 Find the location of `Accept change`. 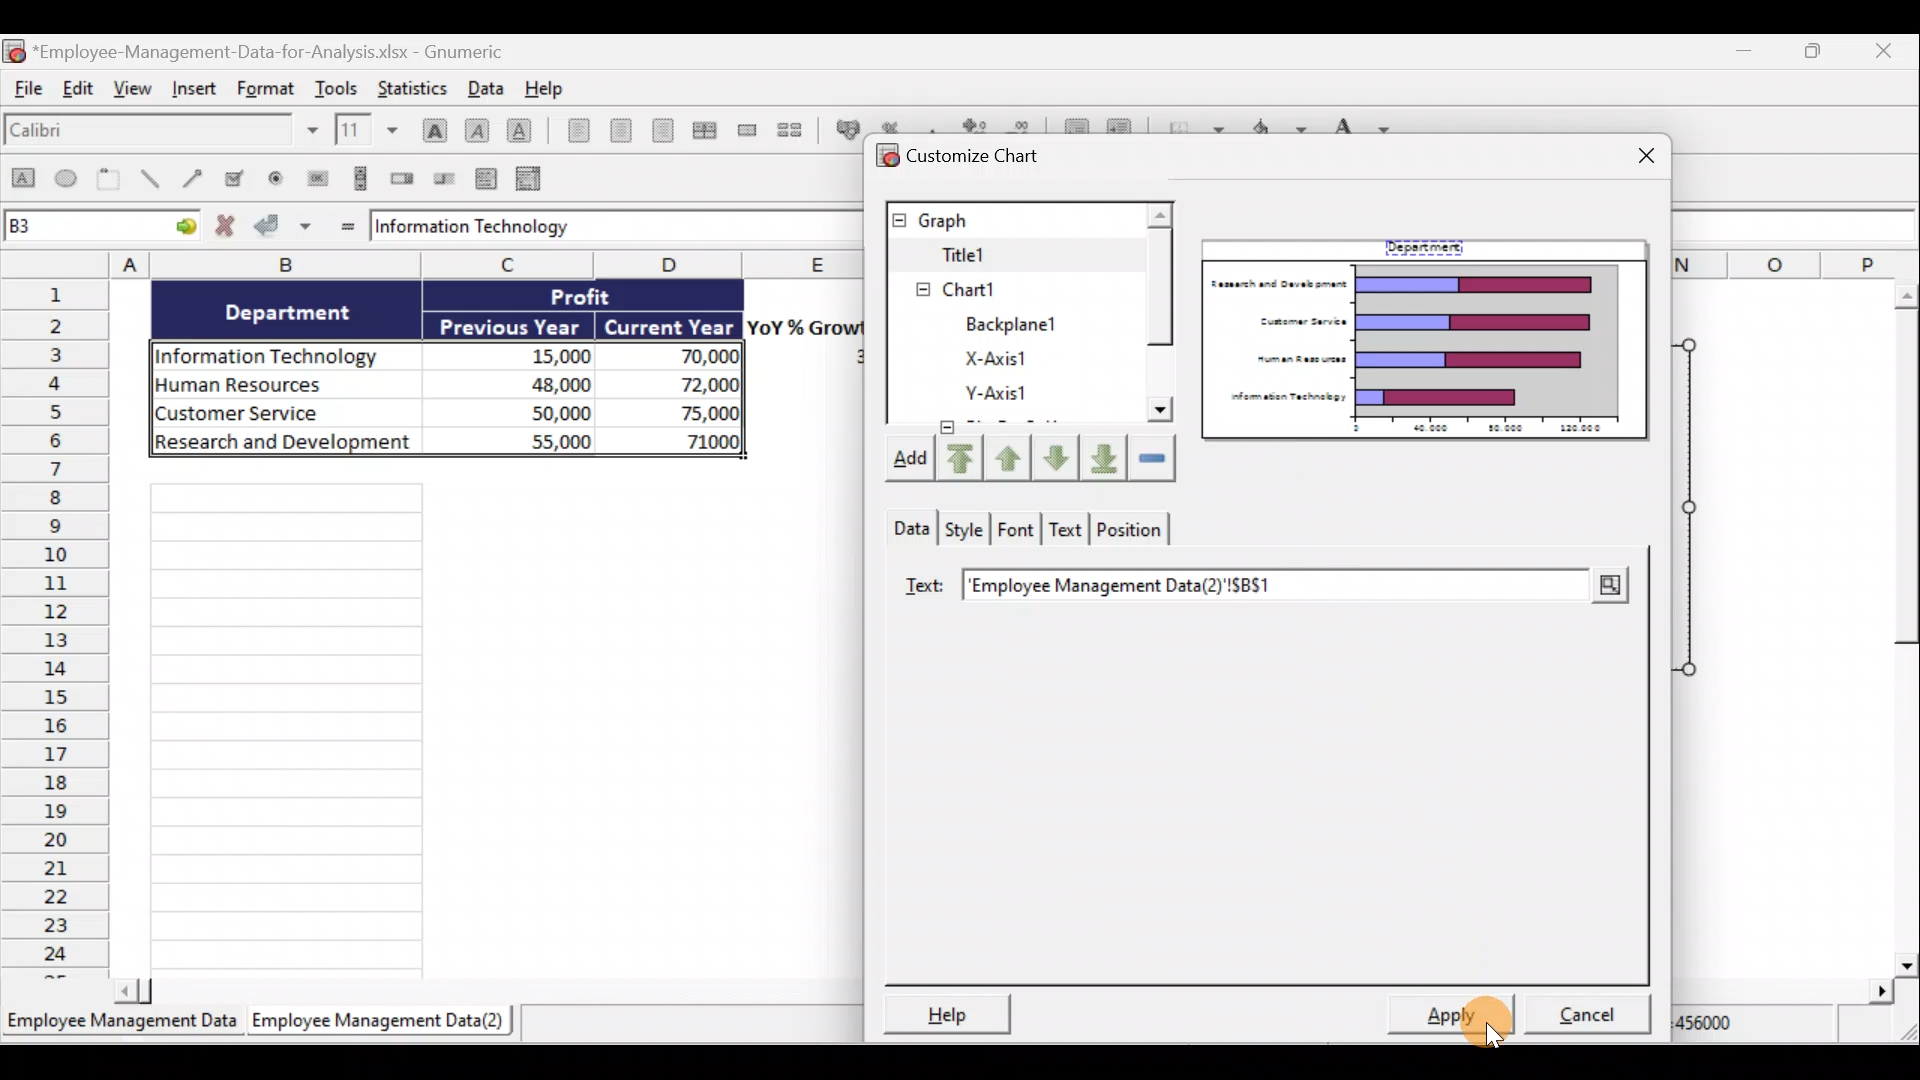

Accept change is located at coordinates (283, 226).